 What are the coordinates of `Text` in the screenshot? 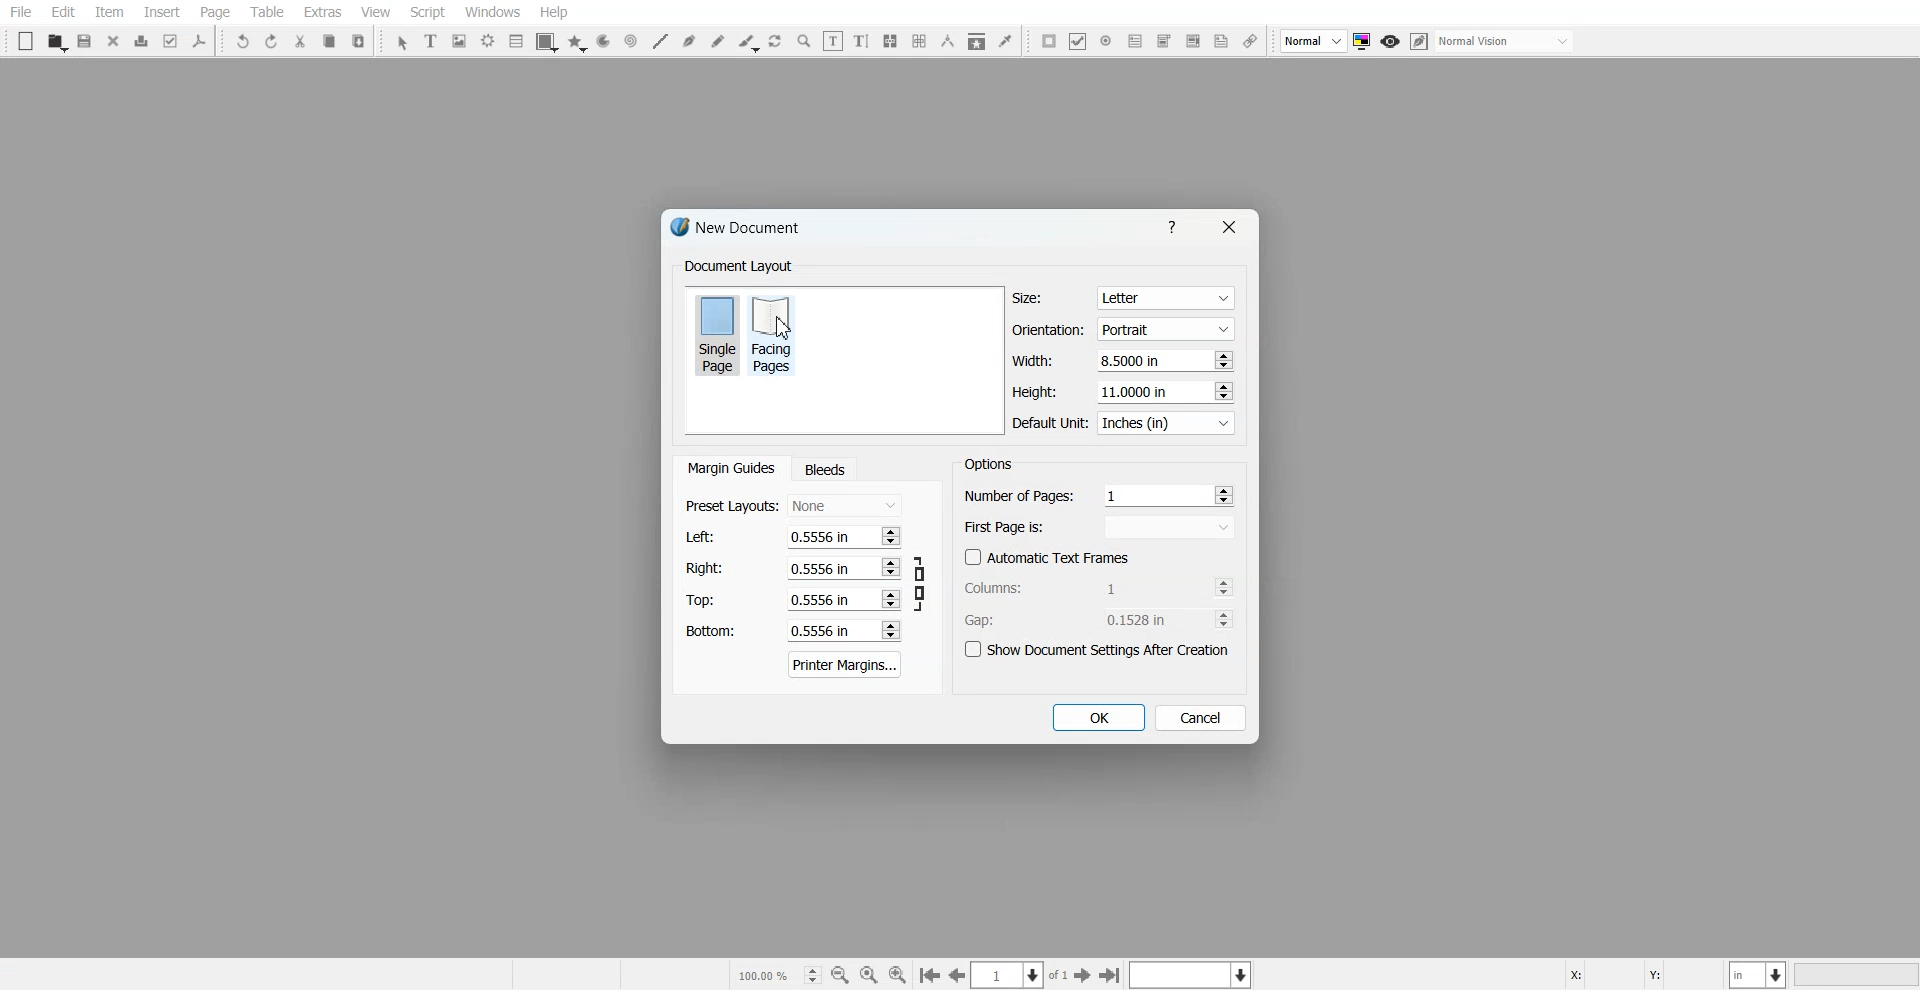 It's located at (738, 267).